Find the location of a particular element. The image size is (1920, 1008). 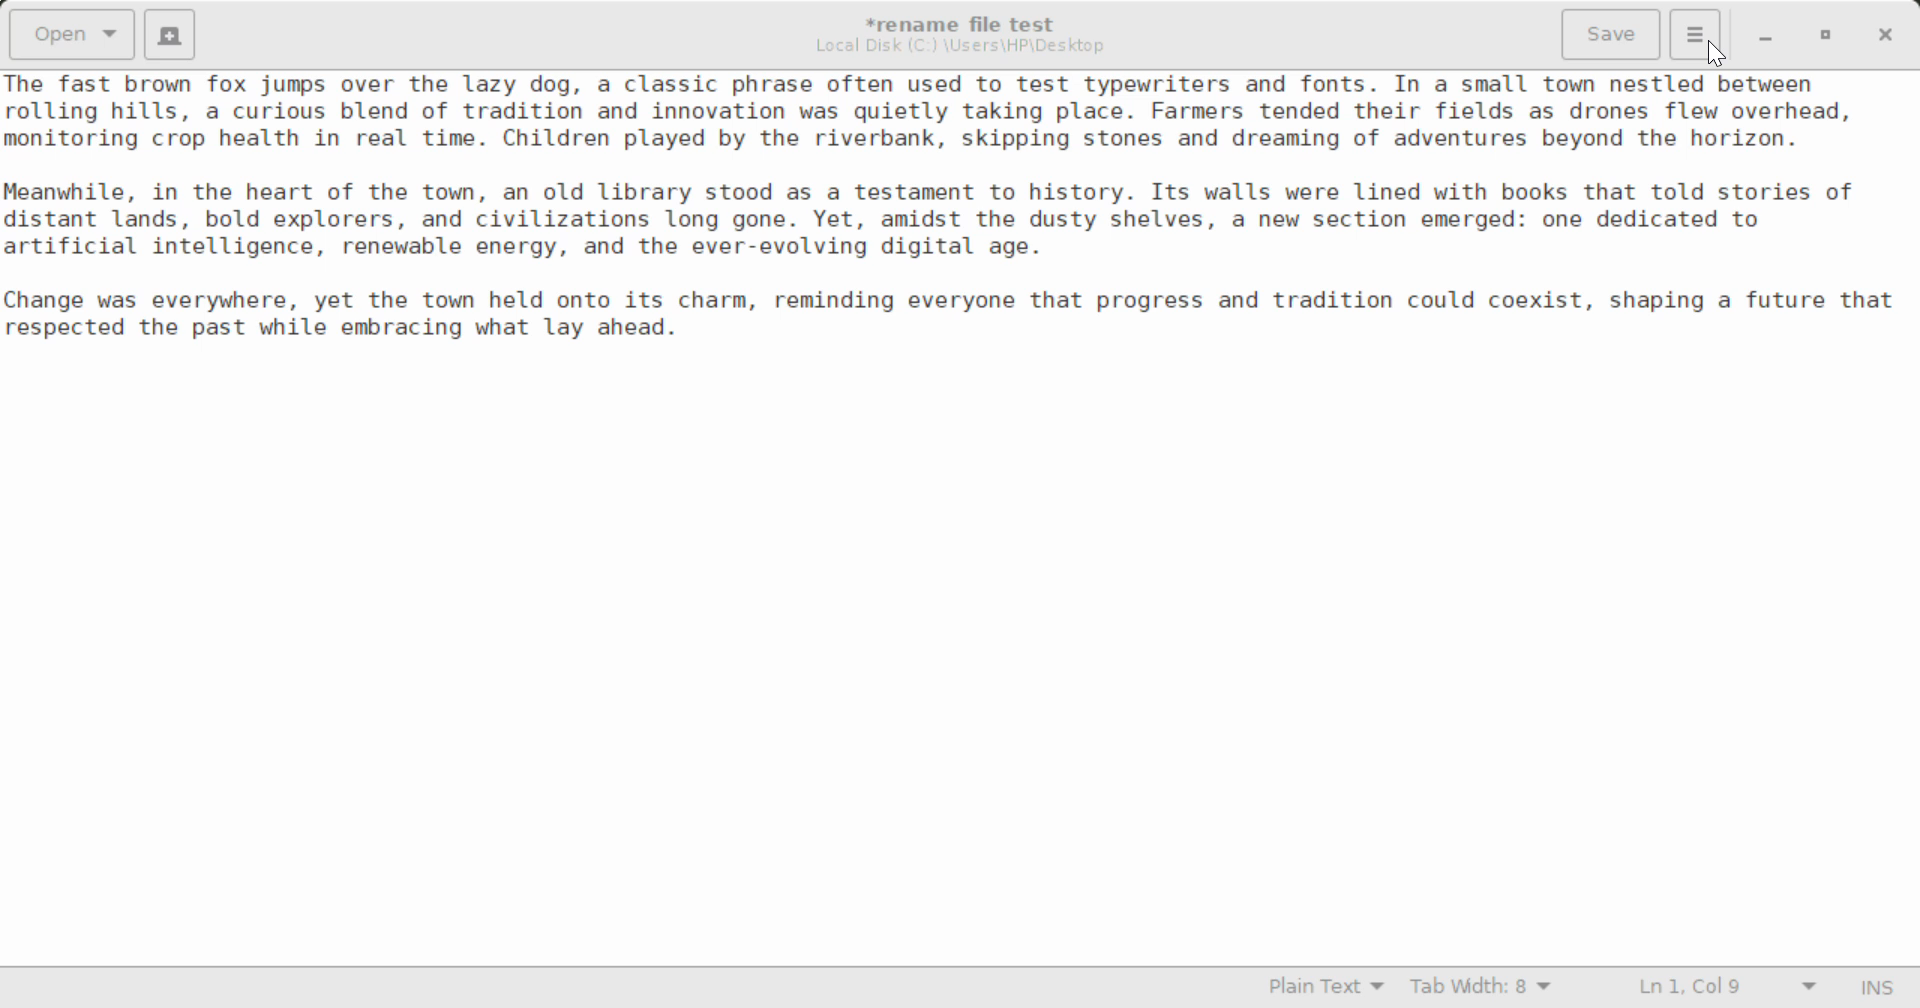

Open Document is located at coordinates (68, 34).